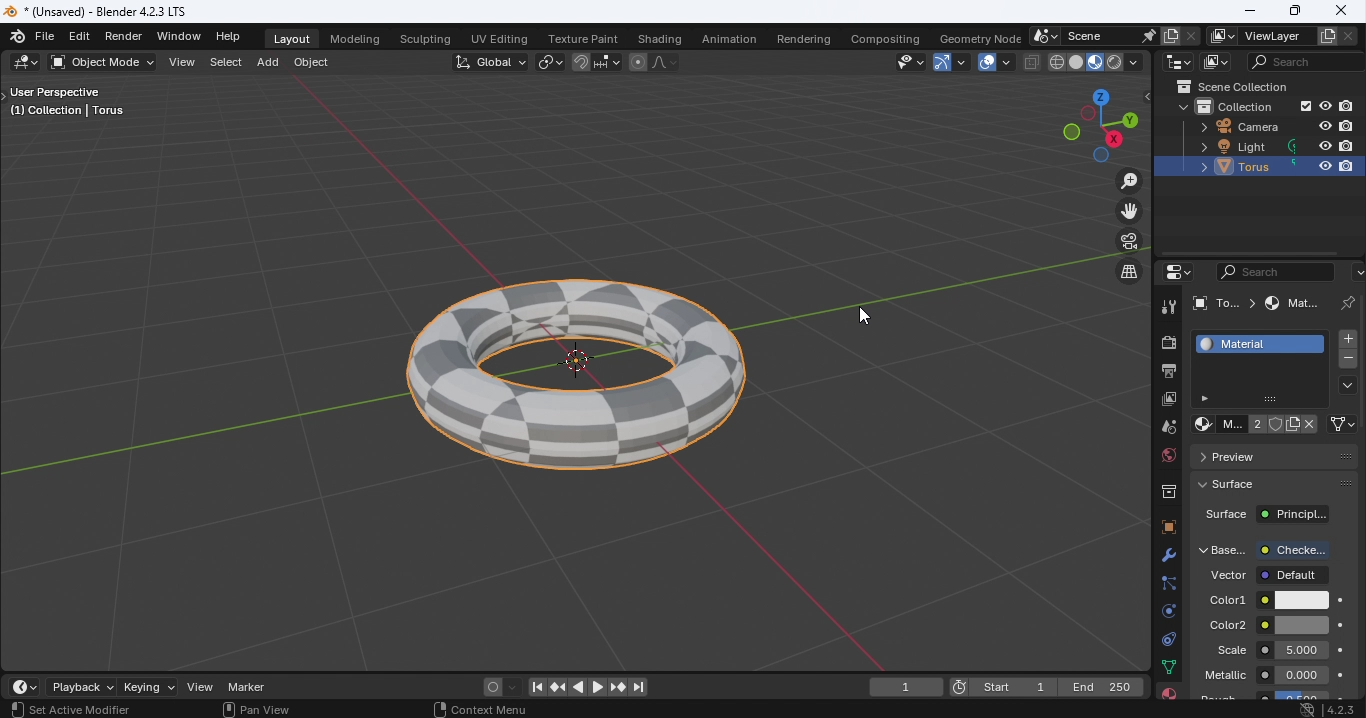  What do you see at coordinates (1164, 666) in the screenshot?
I see `Data` at bounding box center [1164, 666].